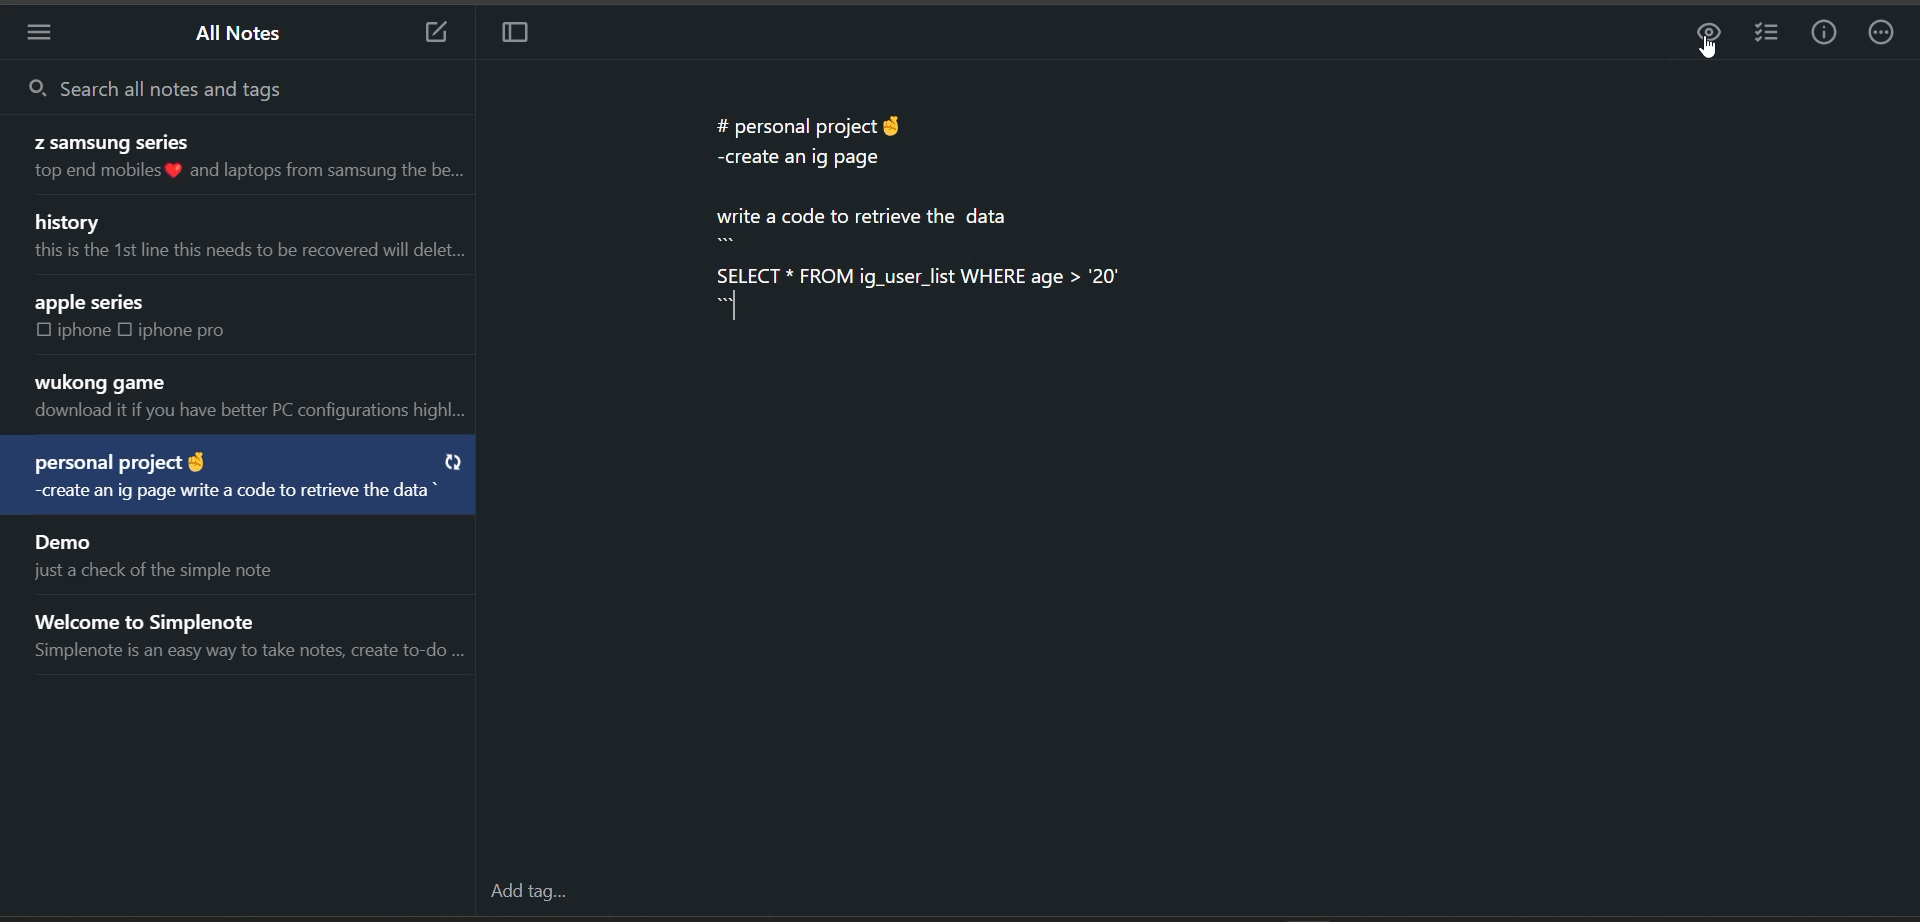  What do you see at coordinates (241, 37) in the screenshot?
I see `all notes` at bounding box center [241, 37].